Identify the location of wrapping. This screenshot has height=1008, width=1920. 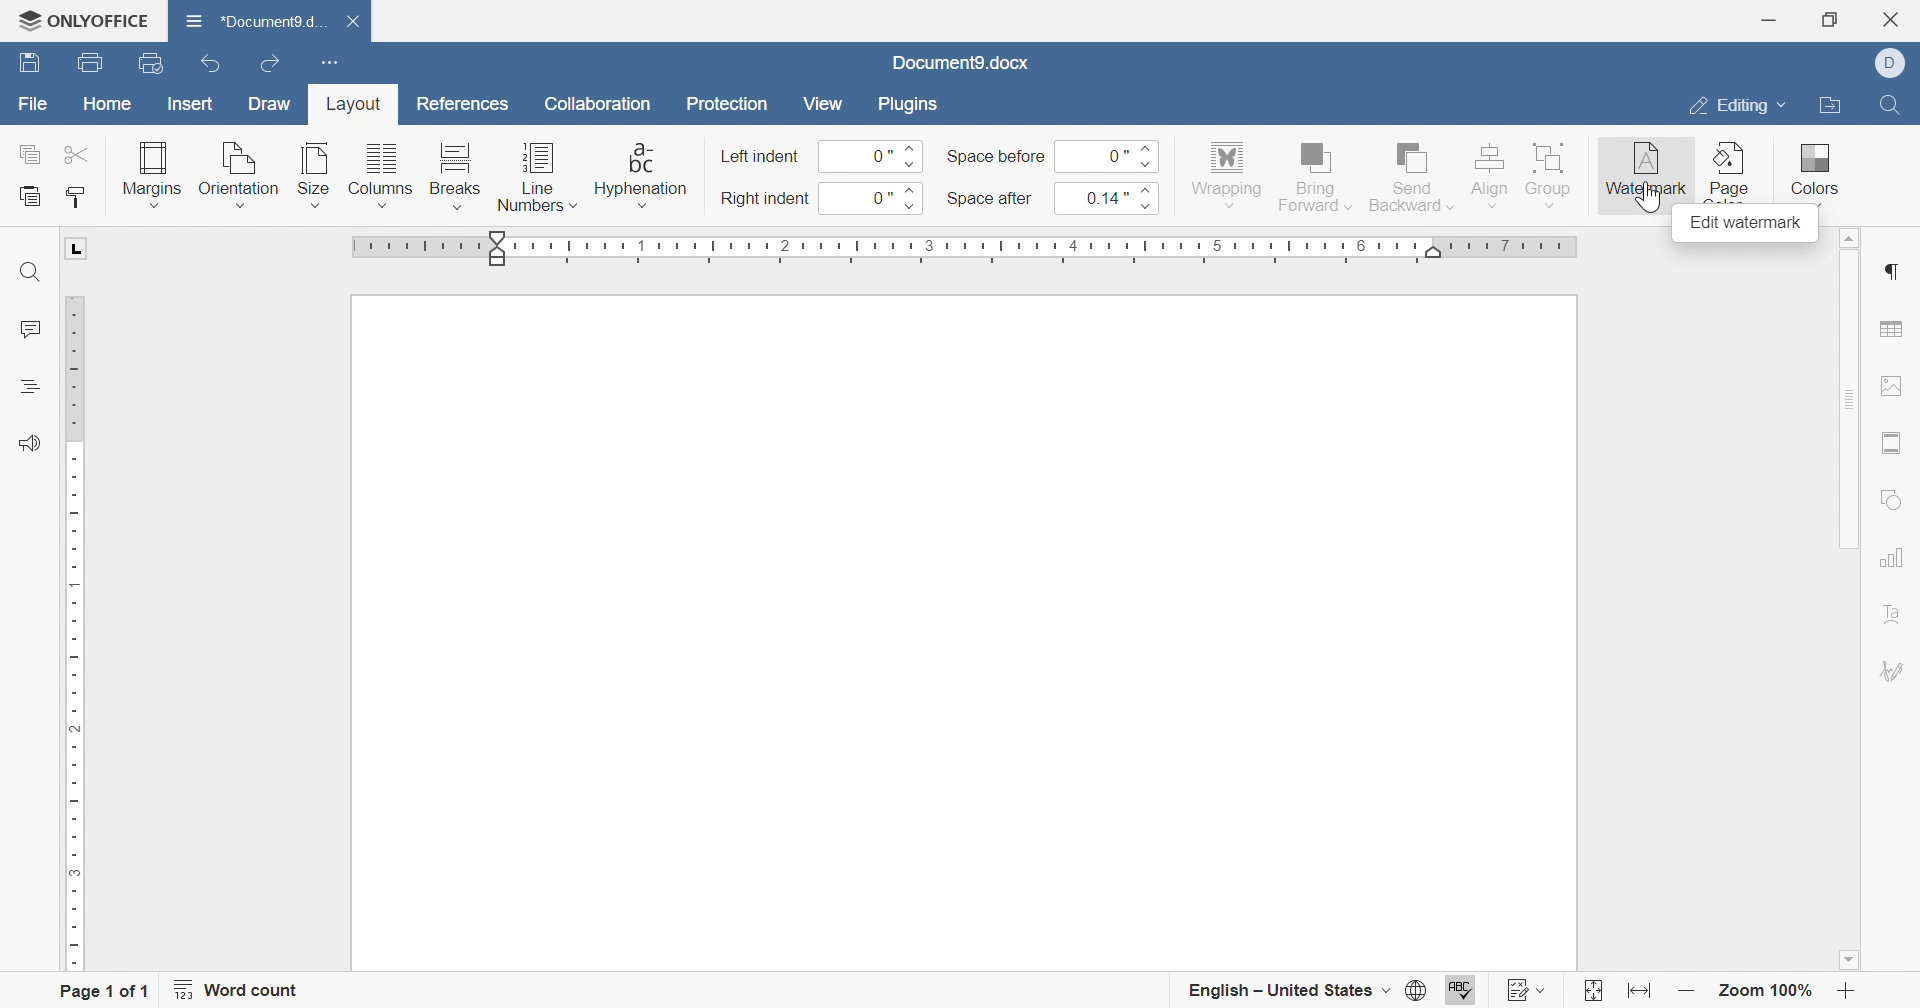
(1225, 176).